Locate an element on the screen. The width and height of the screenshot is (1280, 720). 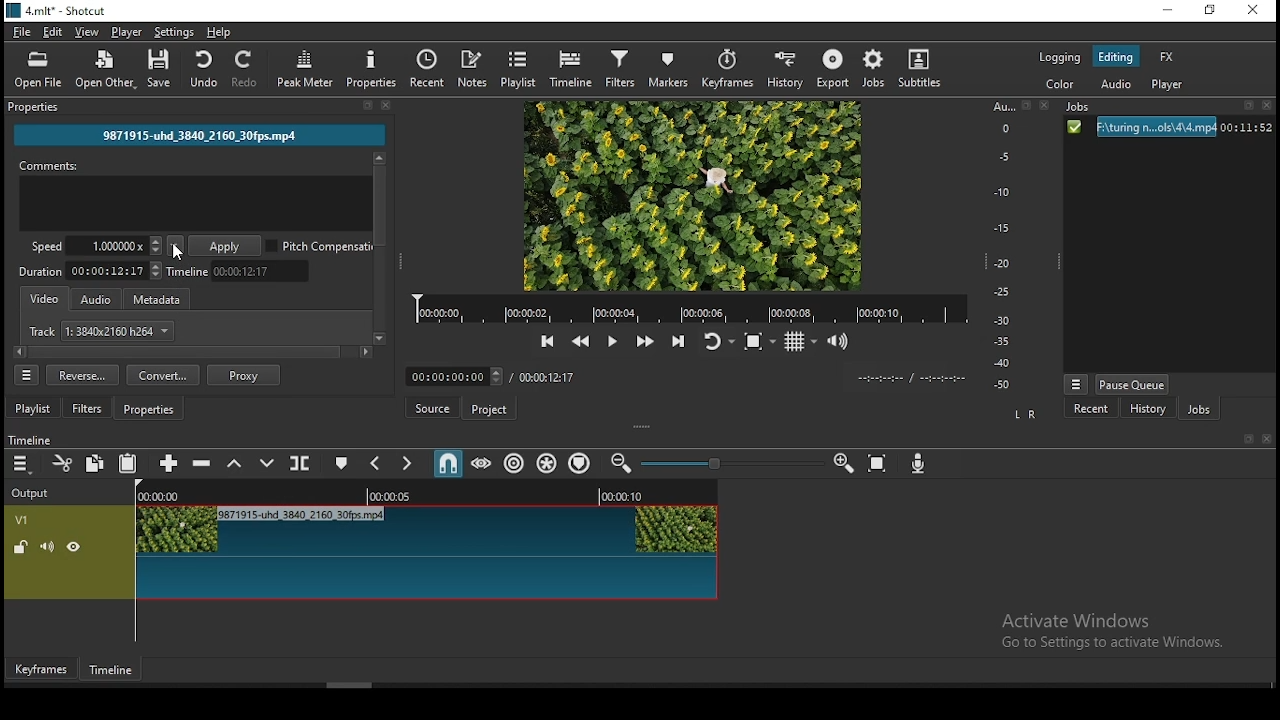
logging is located at coordinates (1060, 58).